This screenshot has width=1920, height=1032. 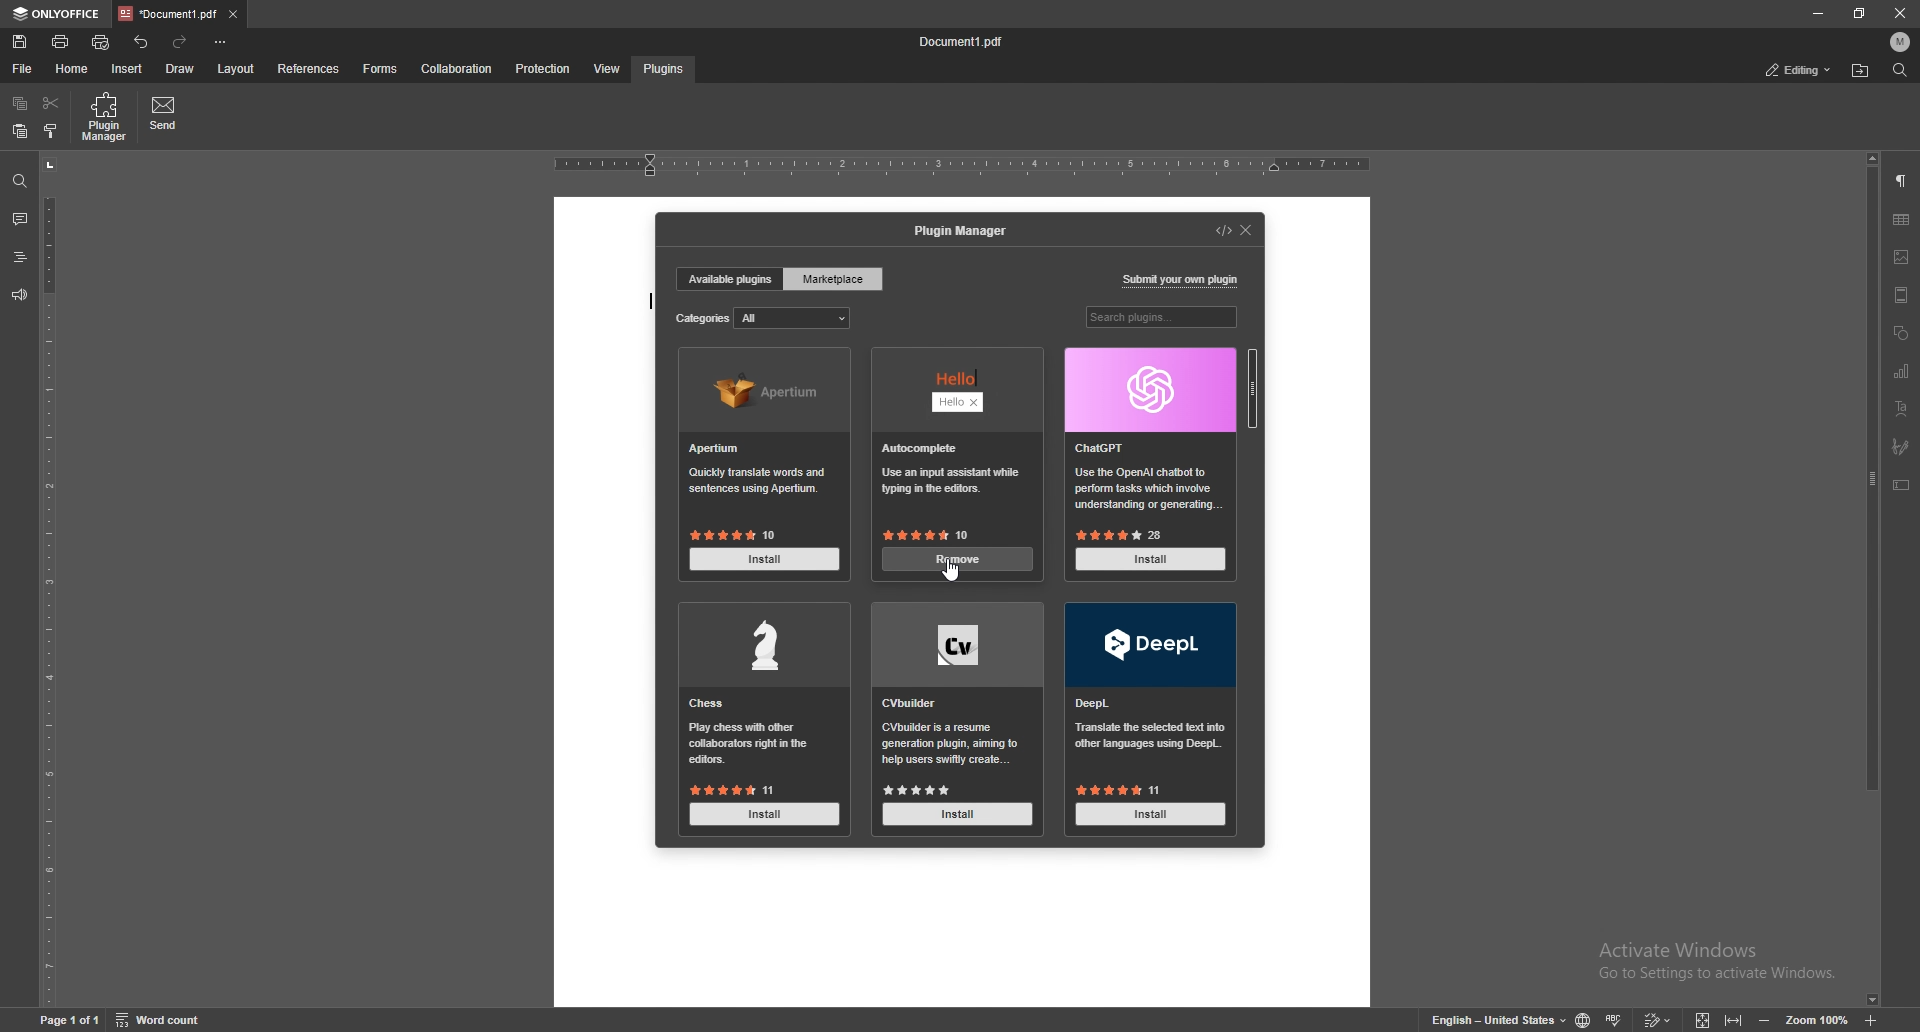 I want to click on close, so click(x=1247, y=230).